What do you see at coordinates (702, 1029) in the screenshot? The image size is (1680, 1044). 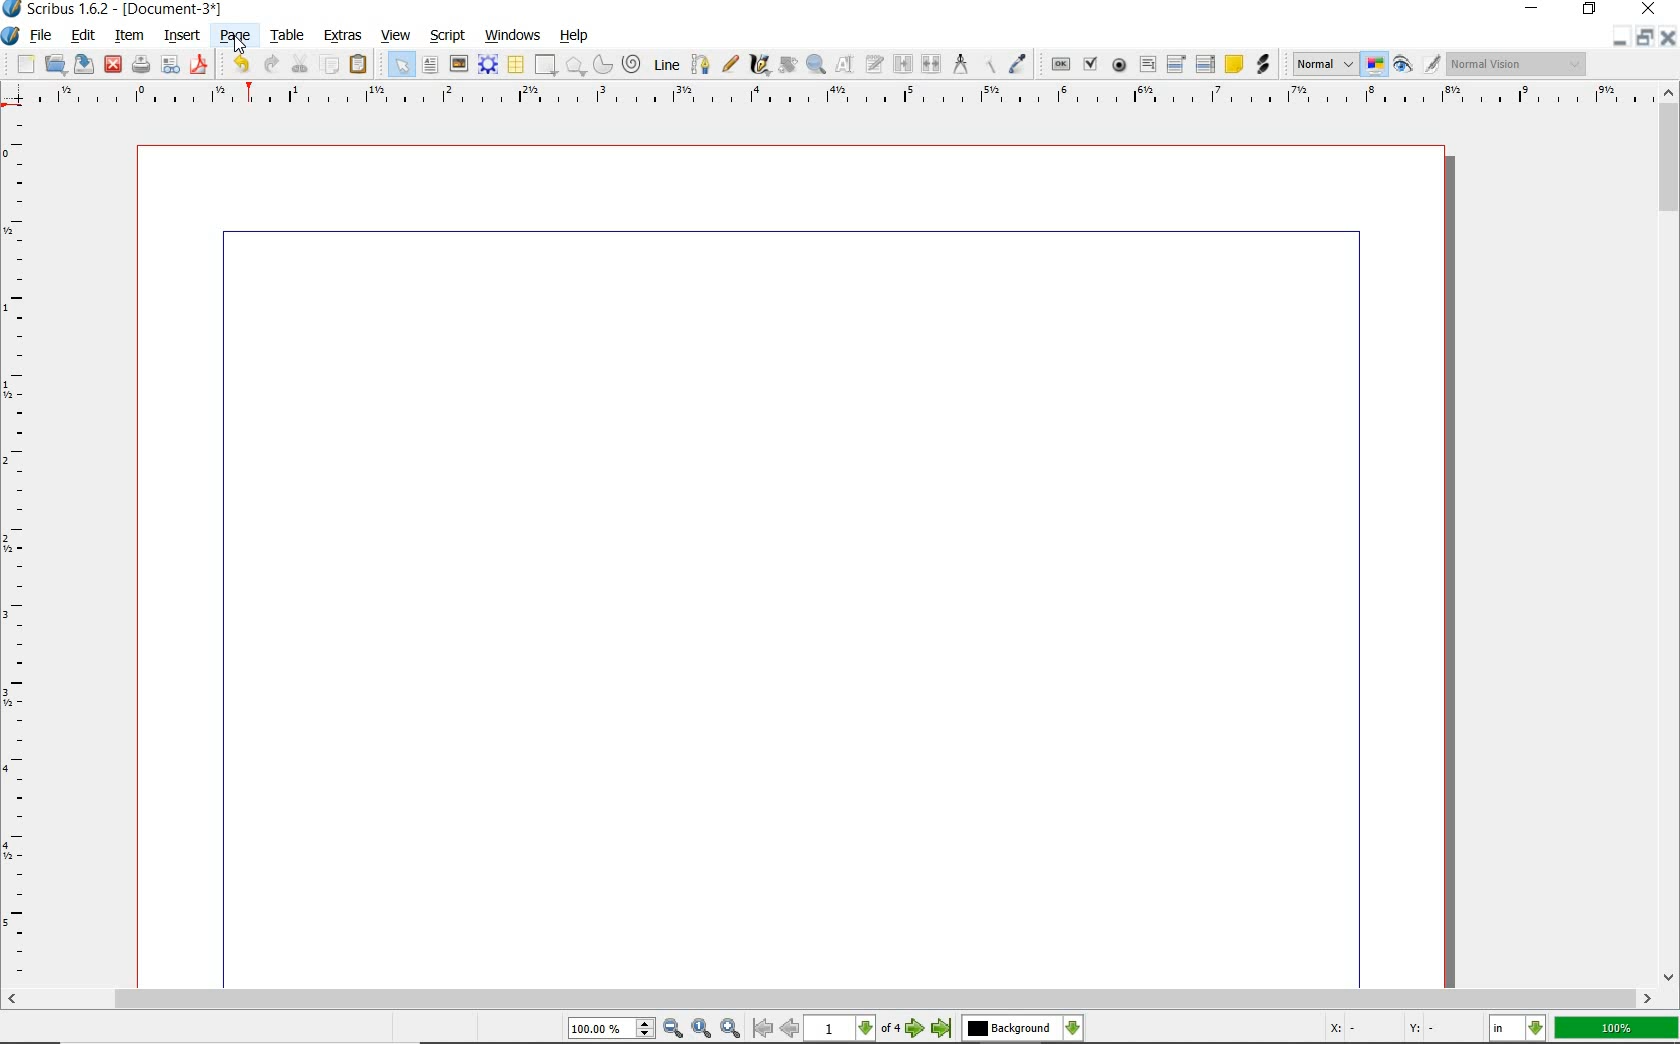 I see `Zoom to 100%` at bounding box center [702, 1029].